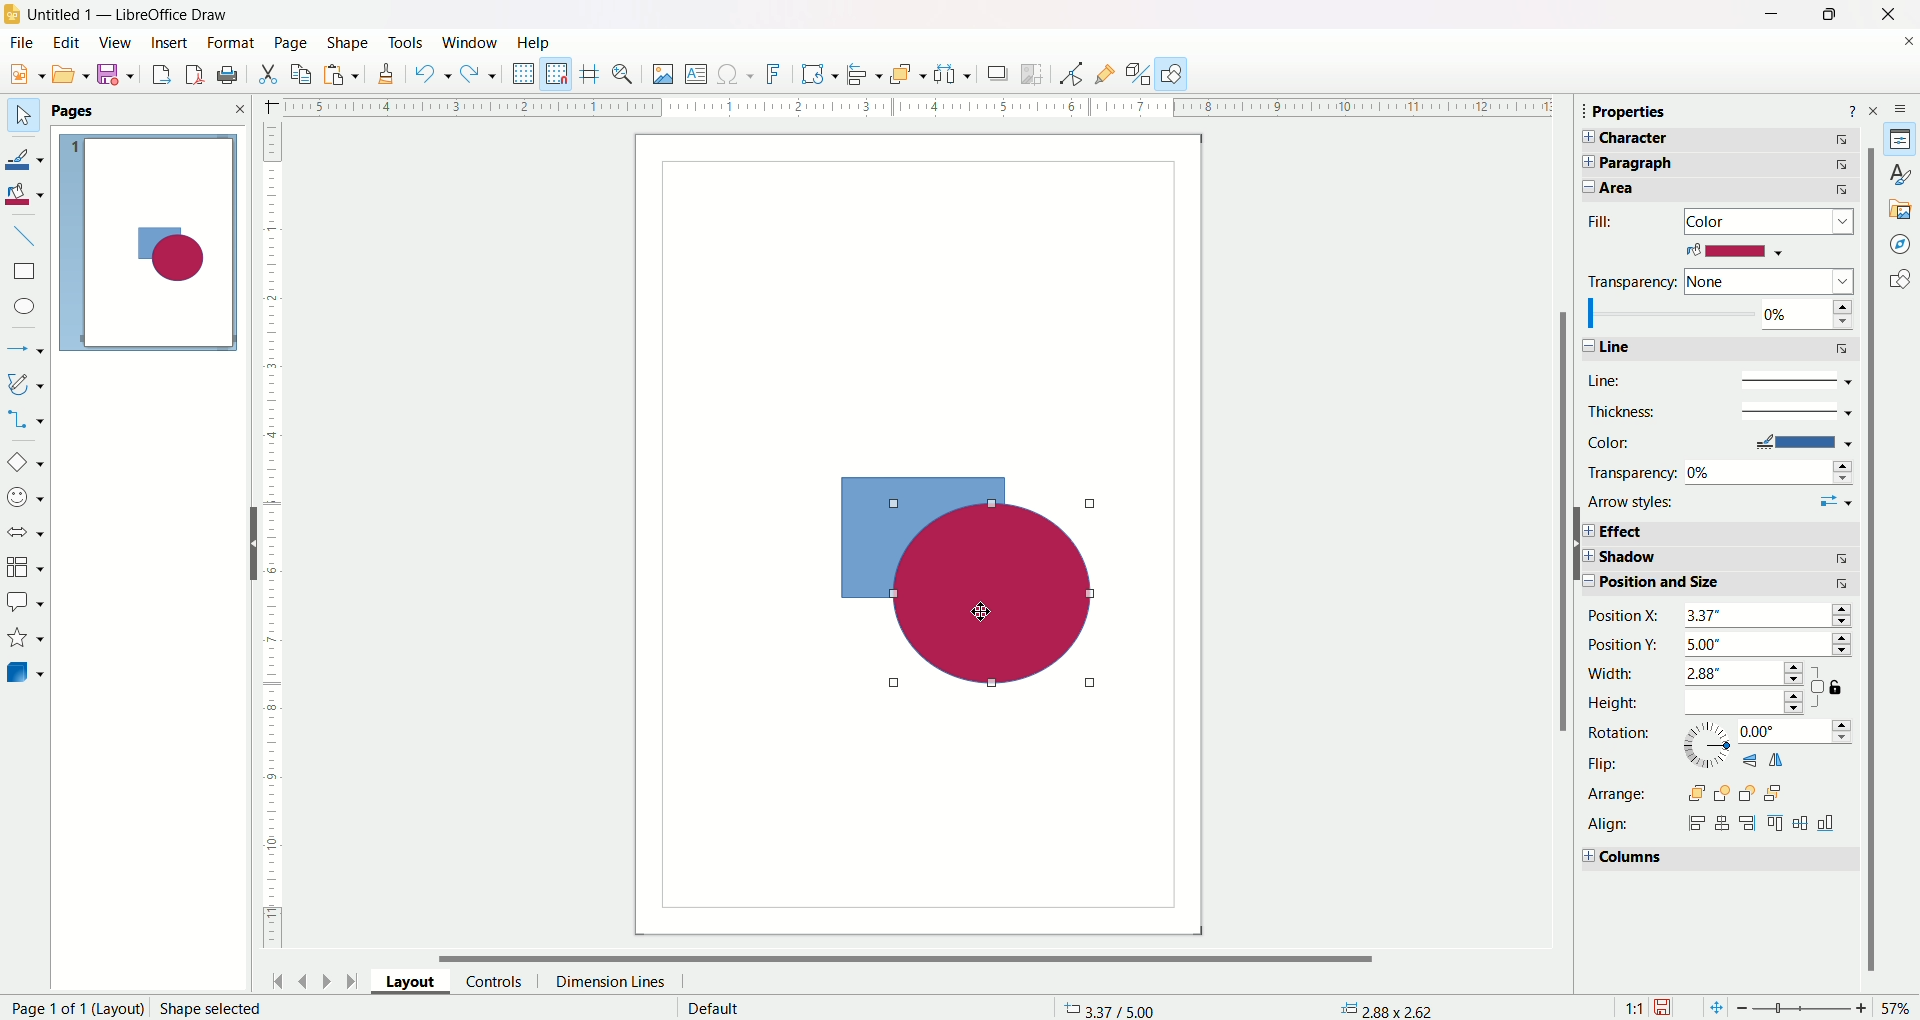 The image size is (1920, 1020). Describe the element at coordinates (23, 75) in the screenshot. I see `new` at that location.